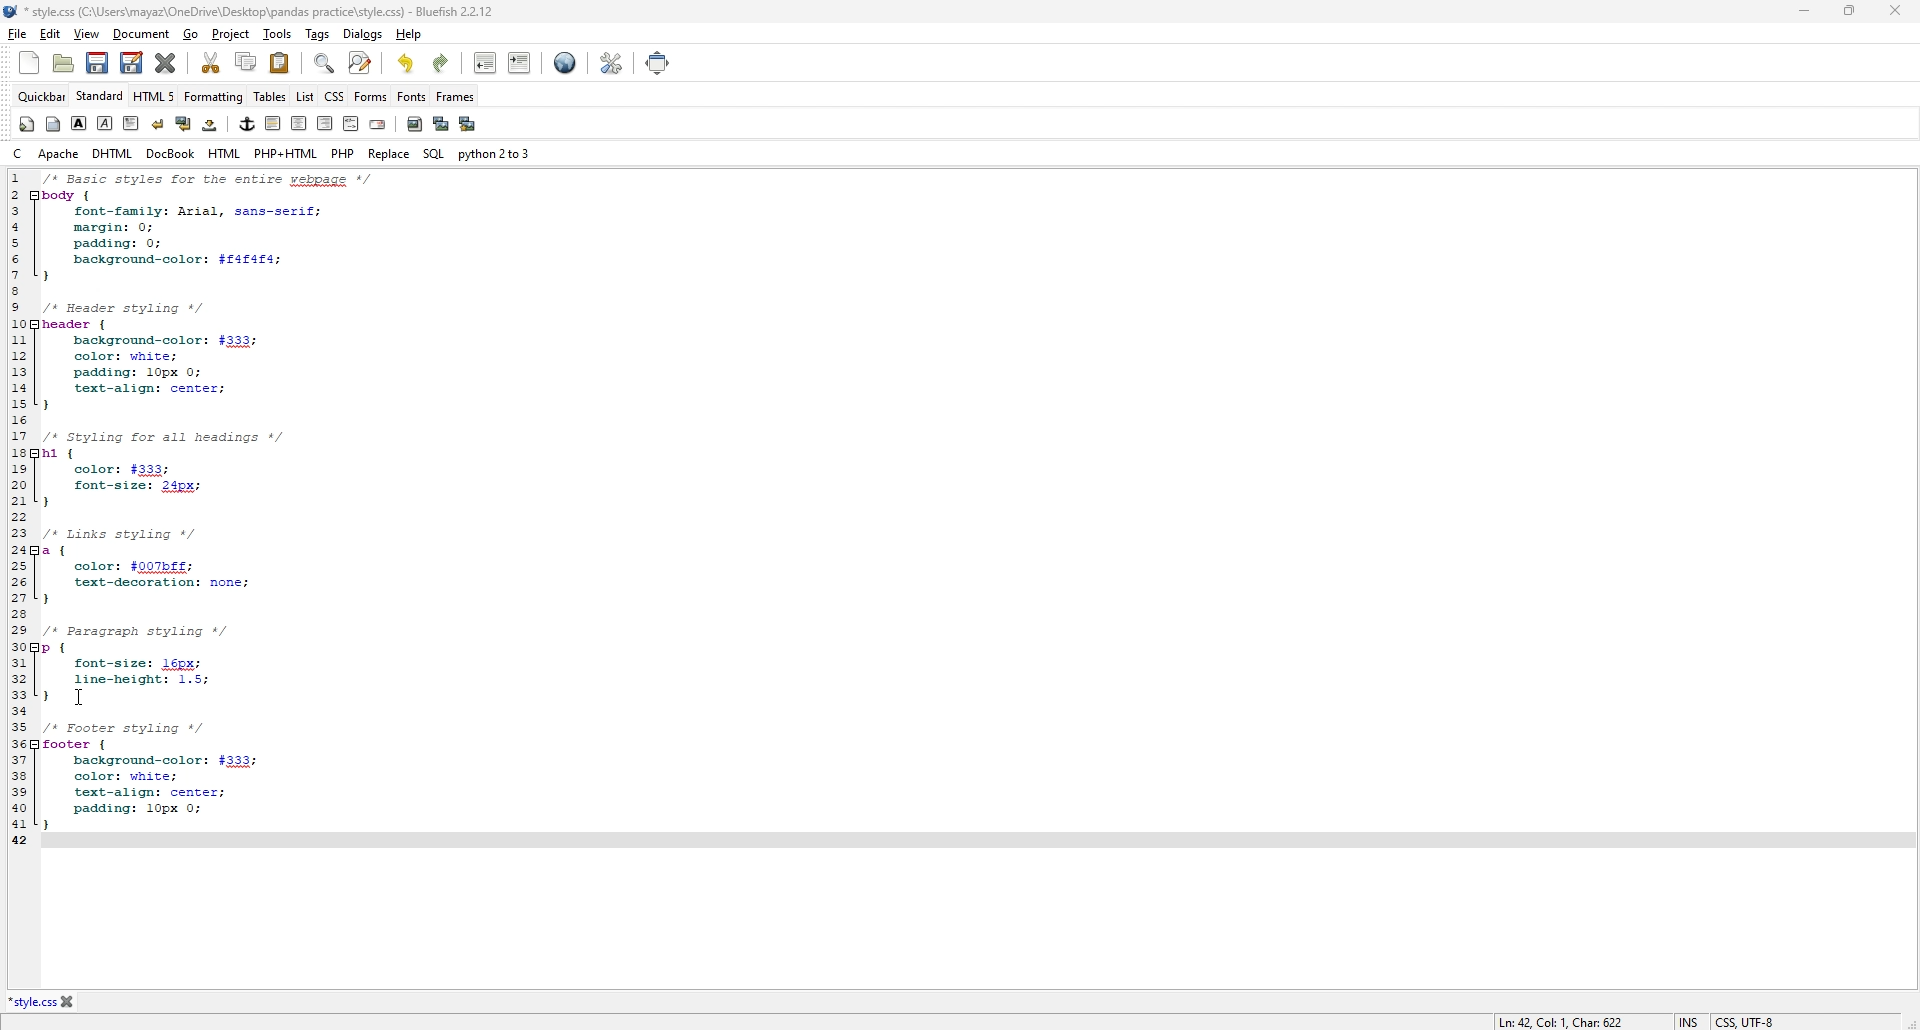 The height and width of the screenshot is (1030, 1920). Describe the element at coordinates (342, 154) in the screenshot. I see `php` at that location.